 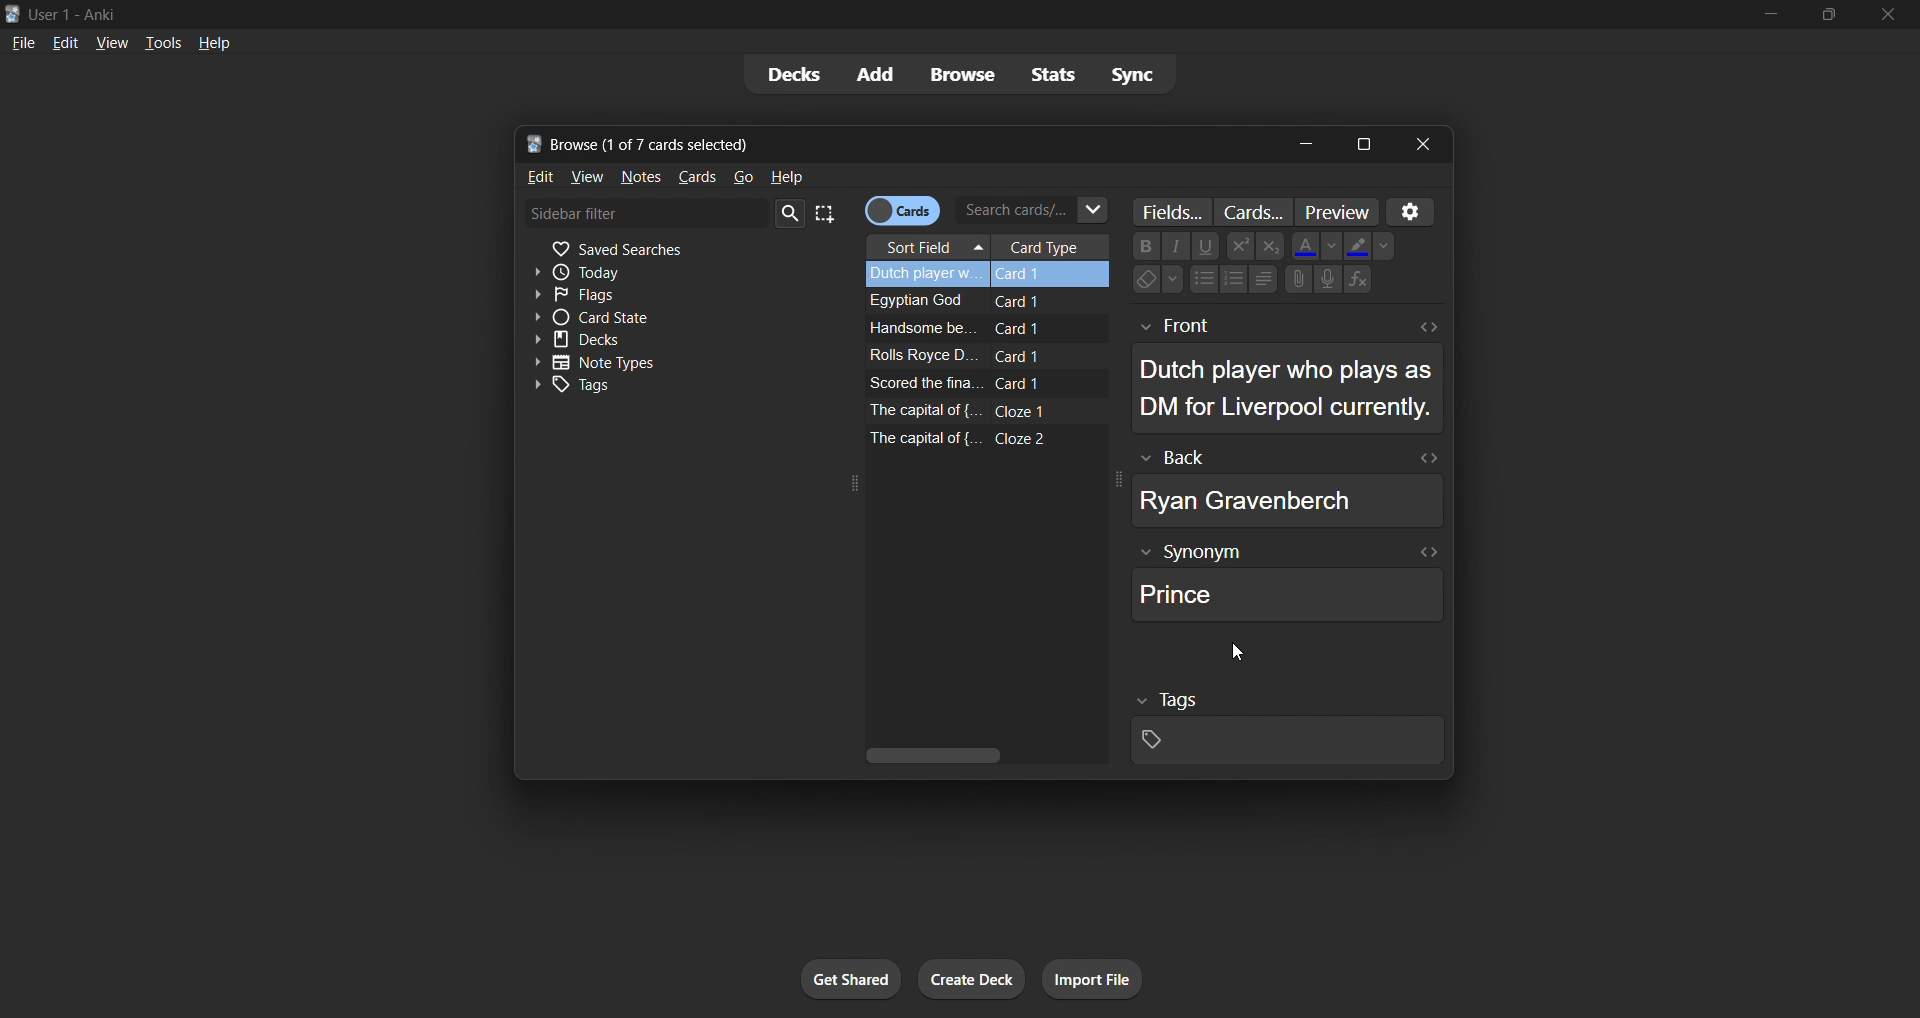 I want to click on sort field column, so click(x=934, y=246).